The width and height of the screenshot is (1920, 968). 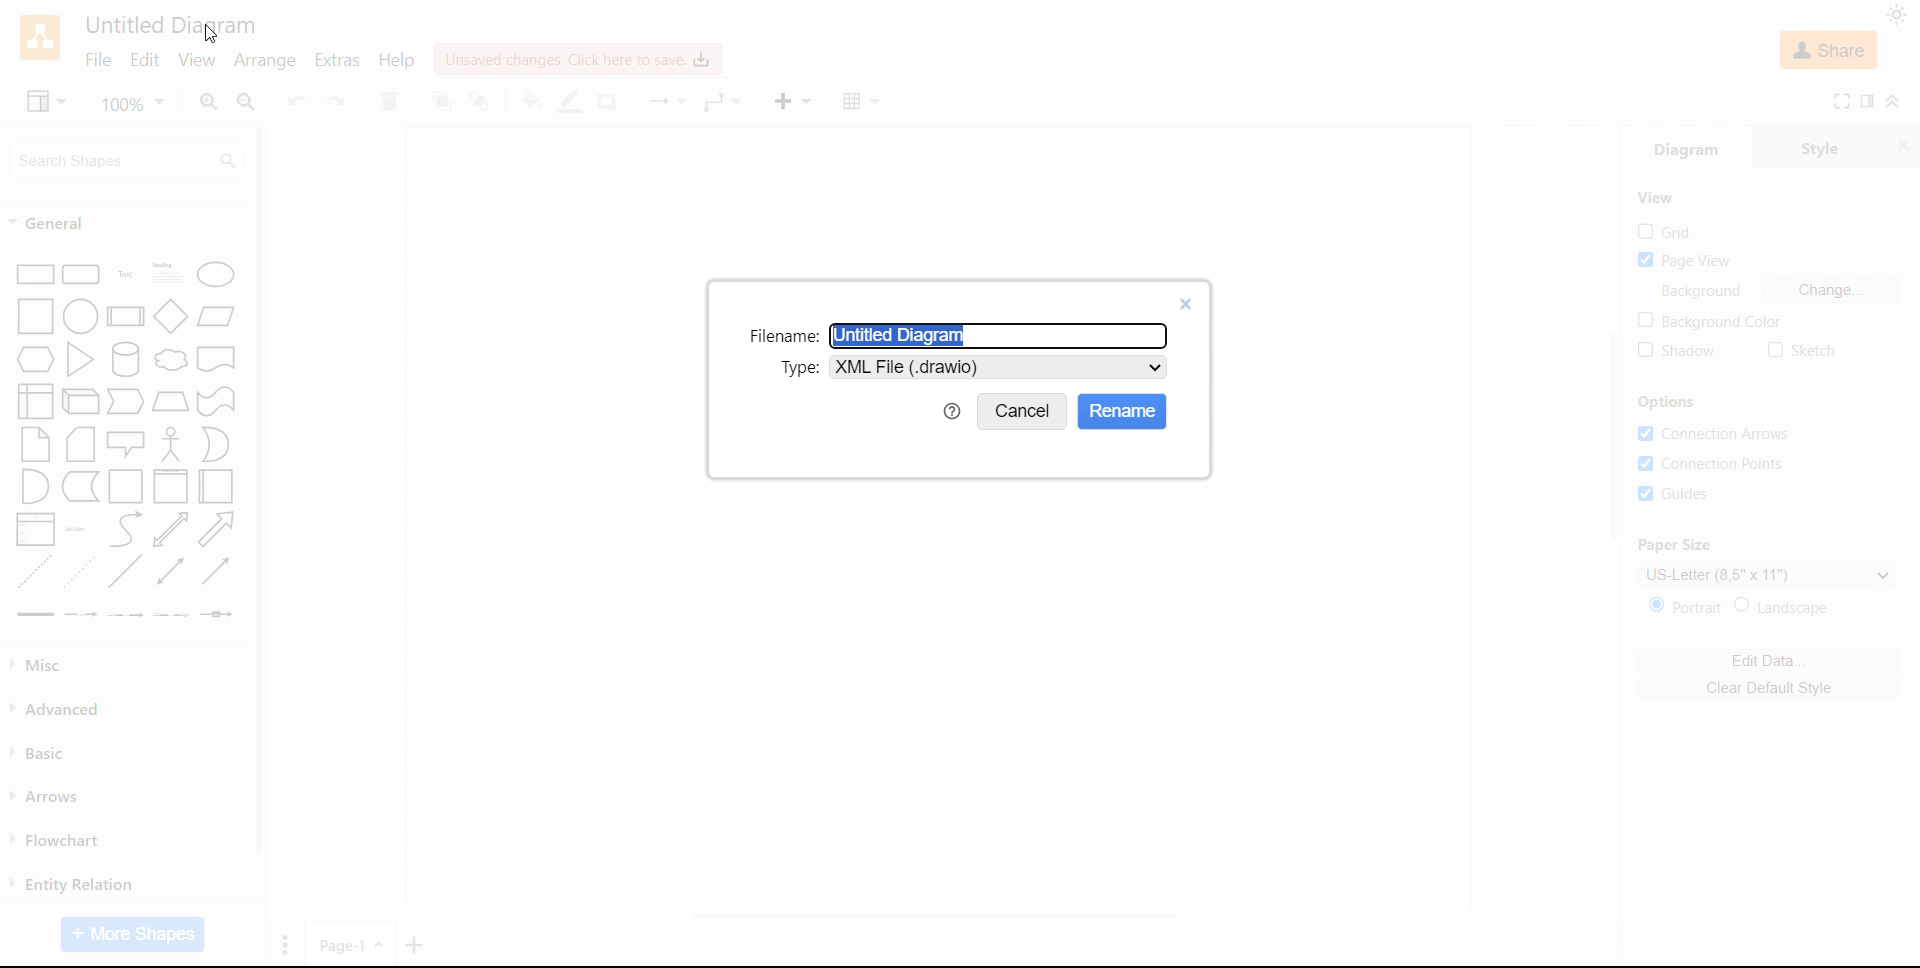 I want to click on sketch , so click(x=1802, y=351).